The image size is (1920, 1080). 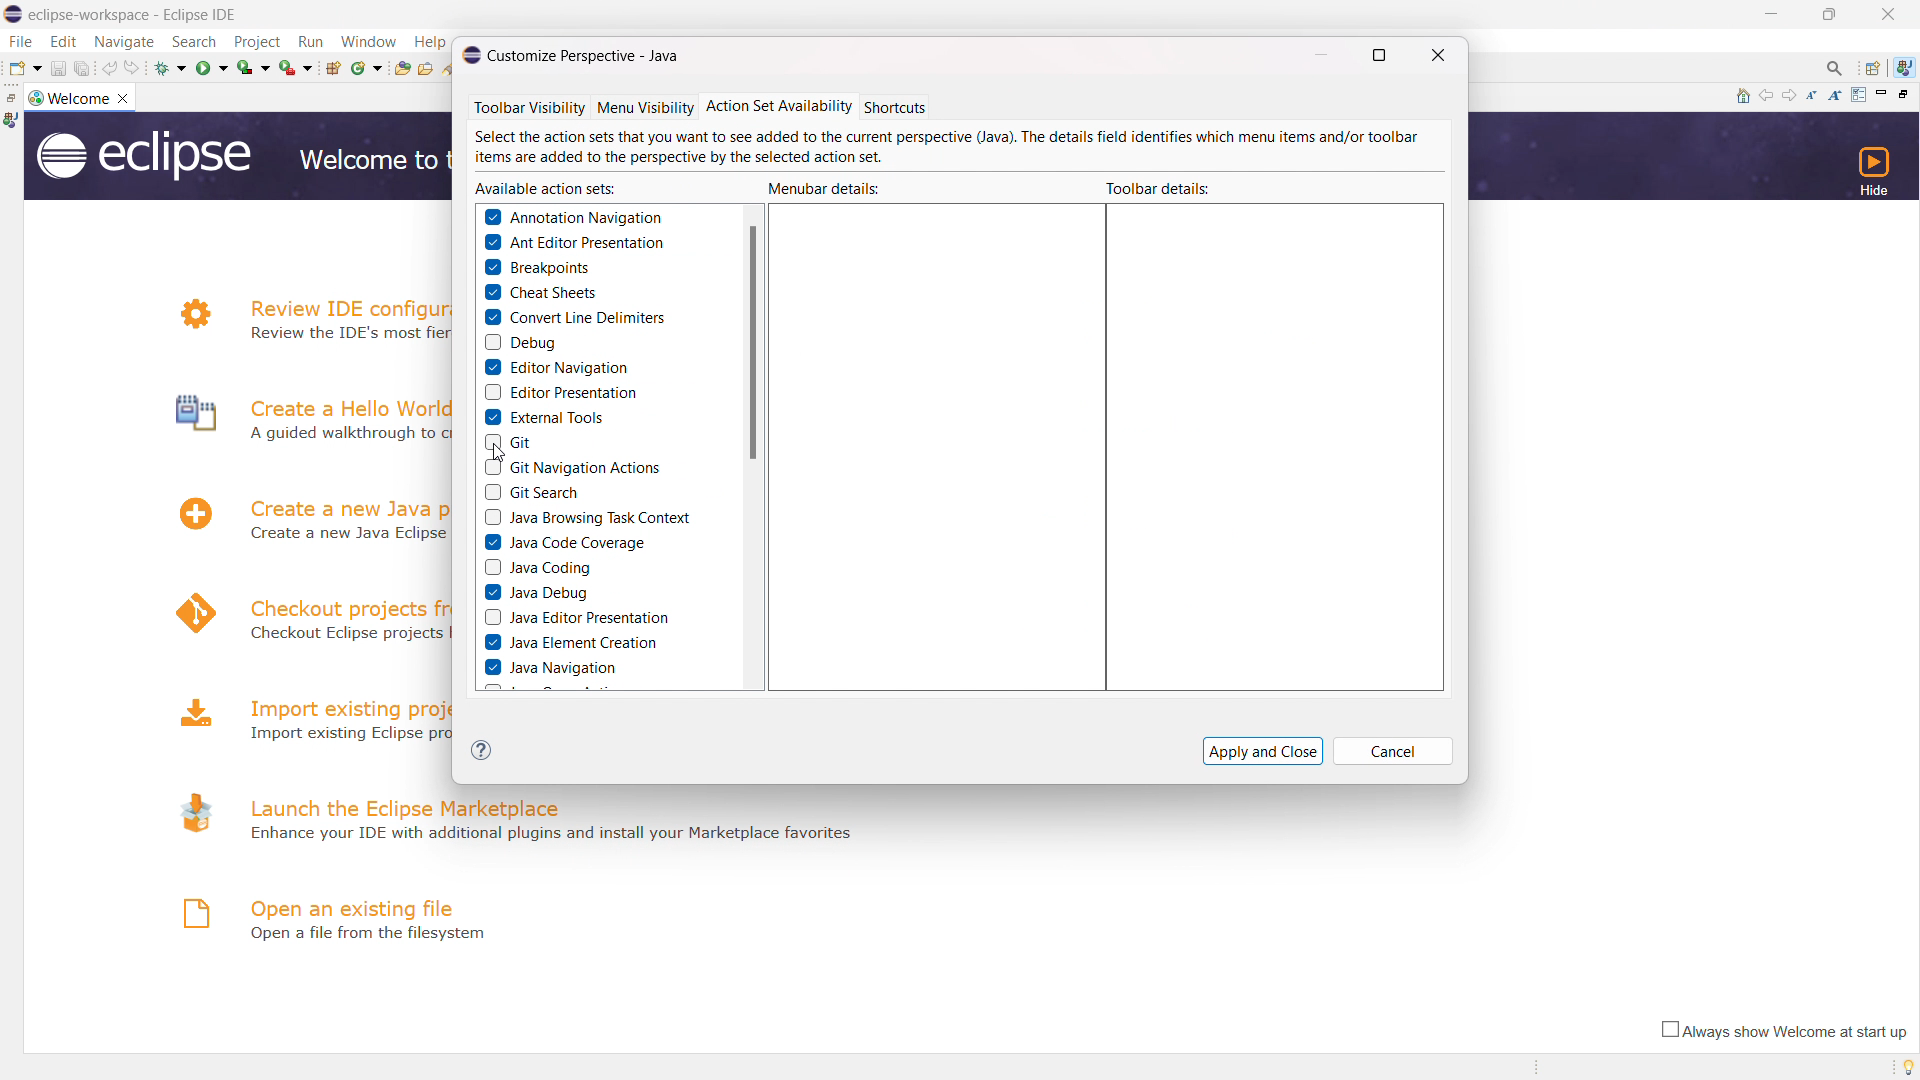 I want to click on restore, so click(x=12, y=97).